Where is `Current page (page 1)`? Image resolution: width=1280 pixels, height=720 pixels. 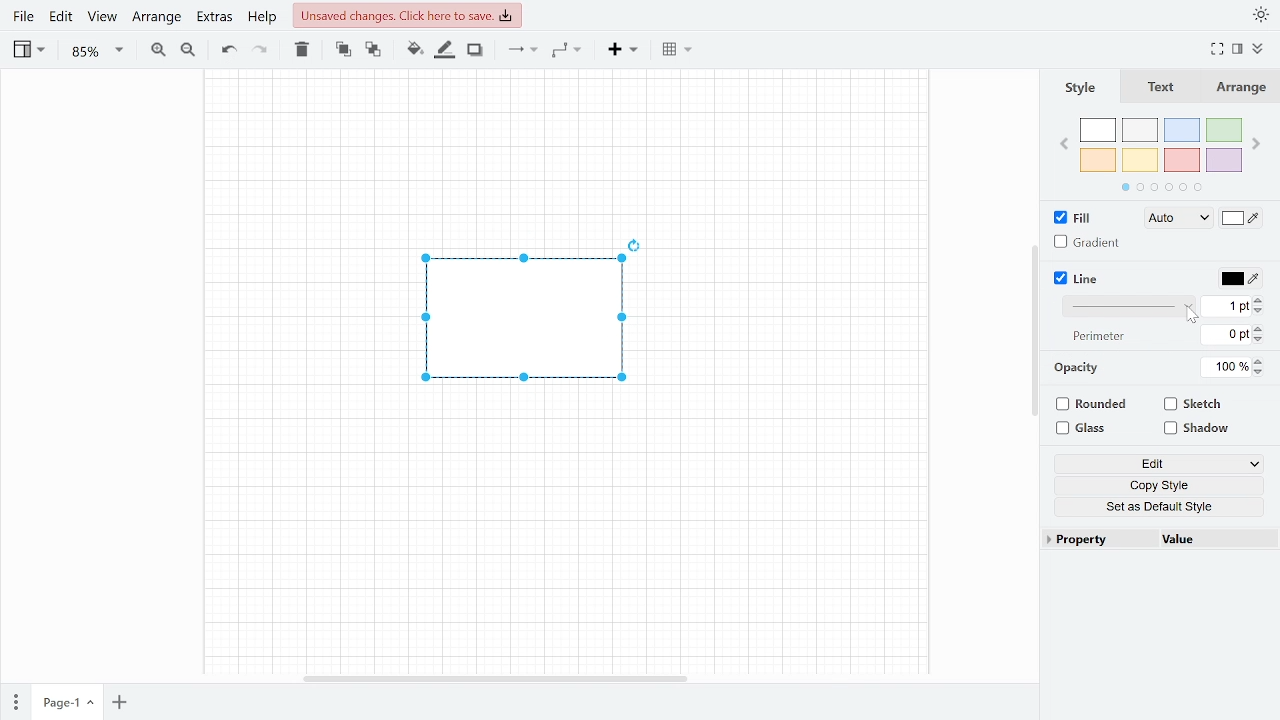 Current page (page 1) is located at coordinates (66, 703).